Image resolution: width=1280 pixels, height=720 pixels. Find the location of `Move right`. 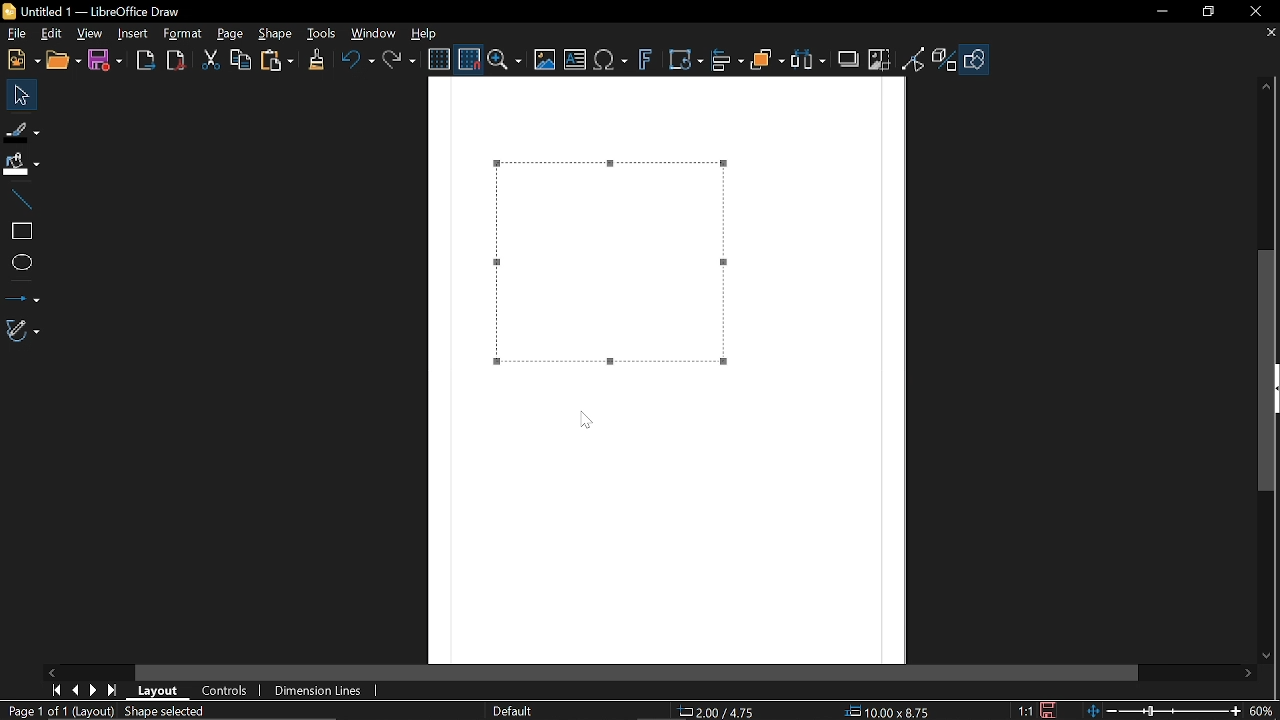

Move right is located at coordinates (1251, 674).